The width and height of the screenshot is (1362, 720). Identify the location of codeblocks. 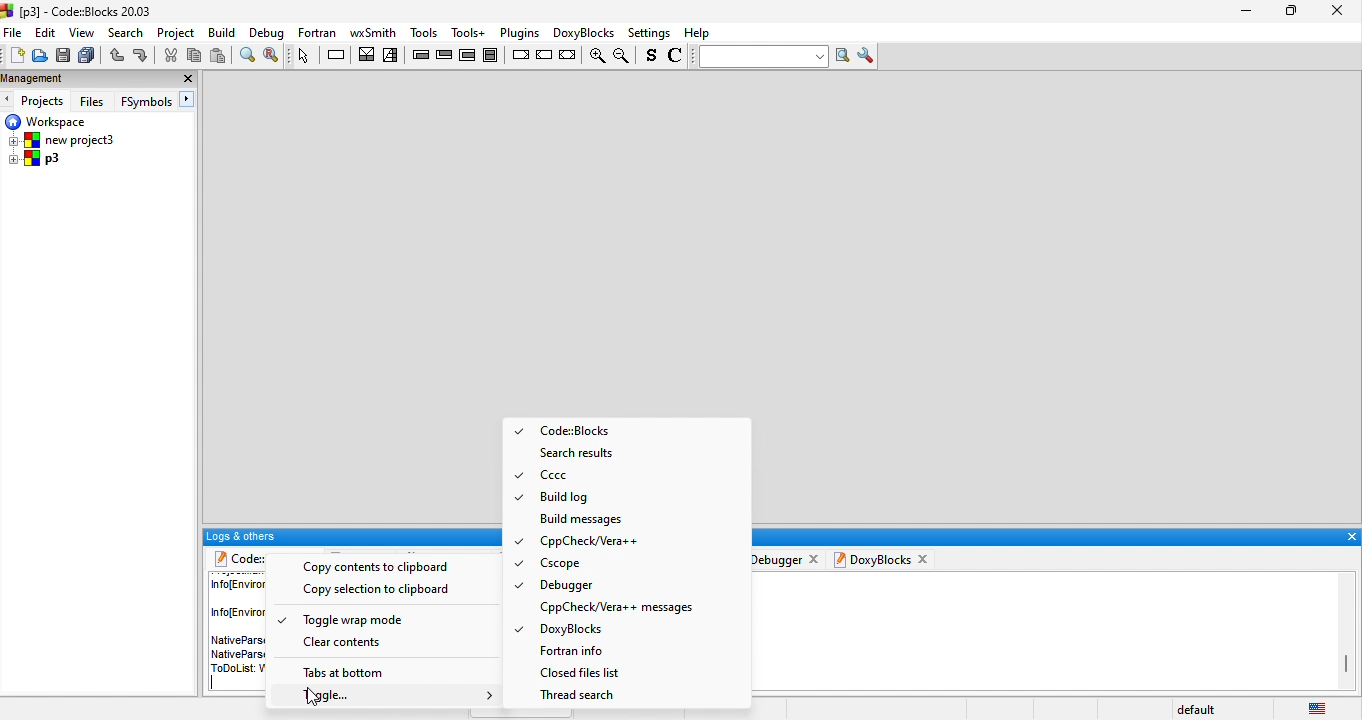
(570, 430).